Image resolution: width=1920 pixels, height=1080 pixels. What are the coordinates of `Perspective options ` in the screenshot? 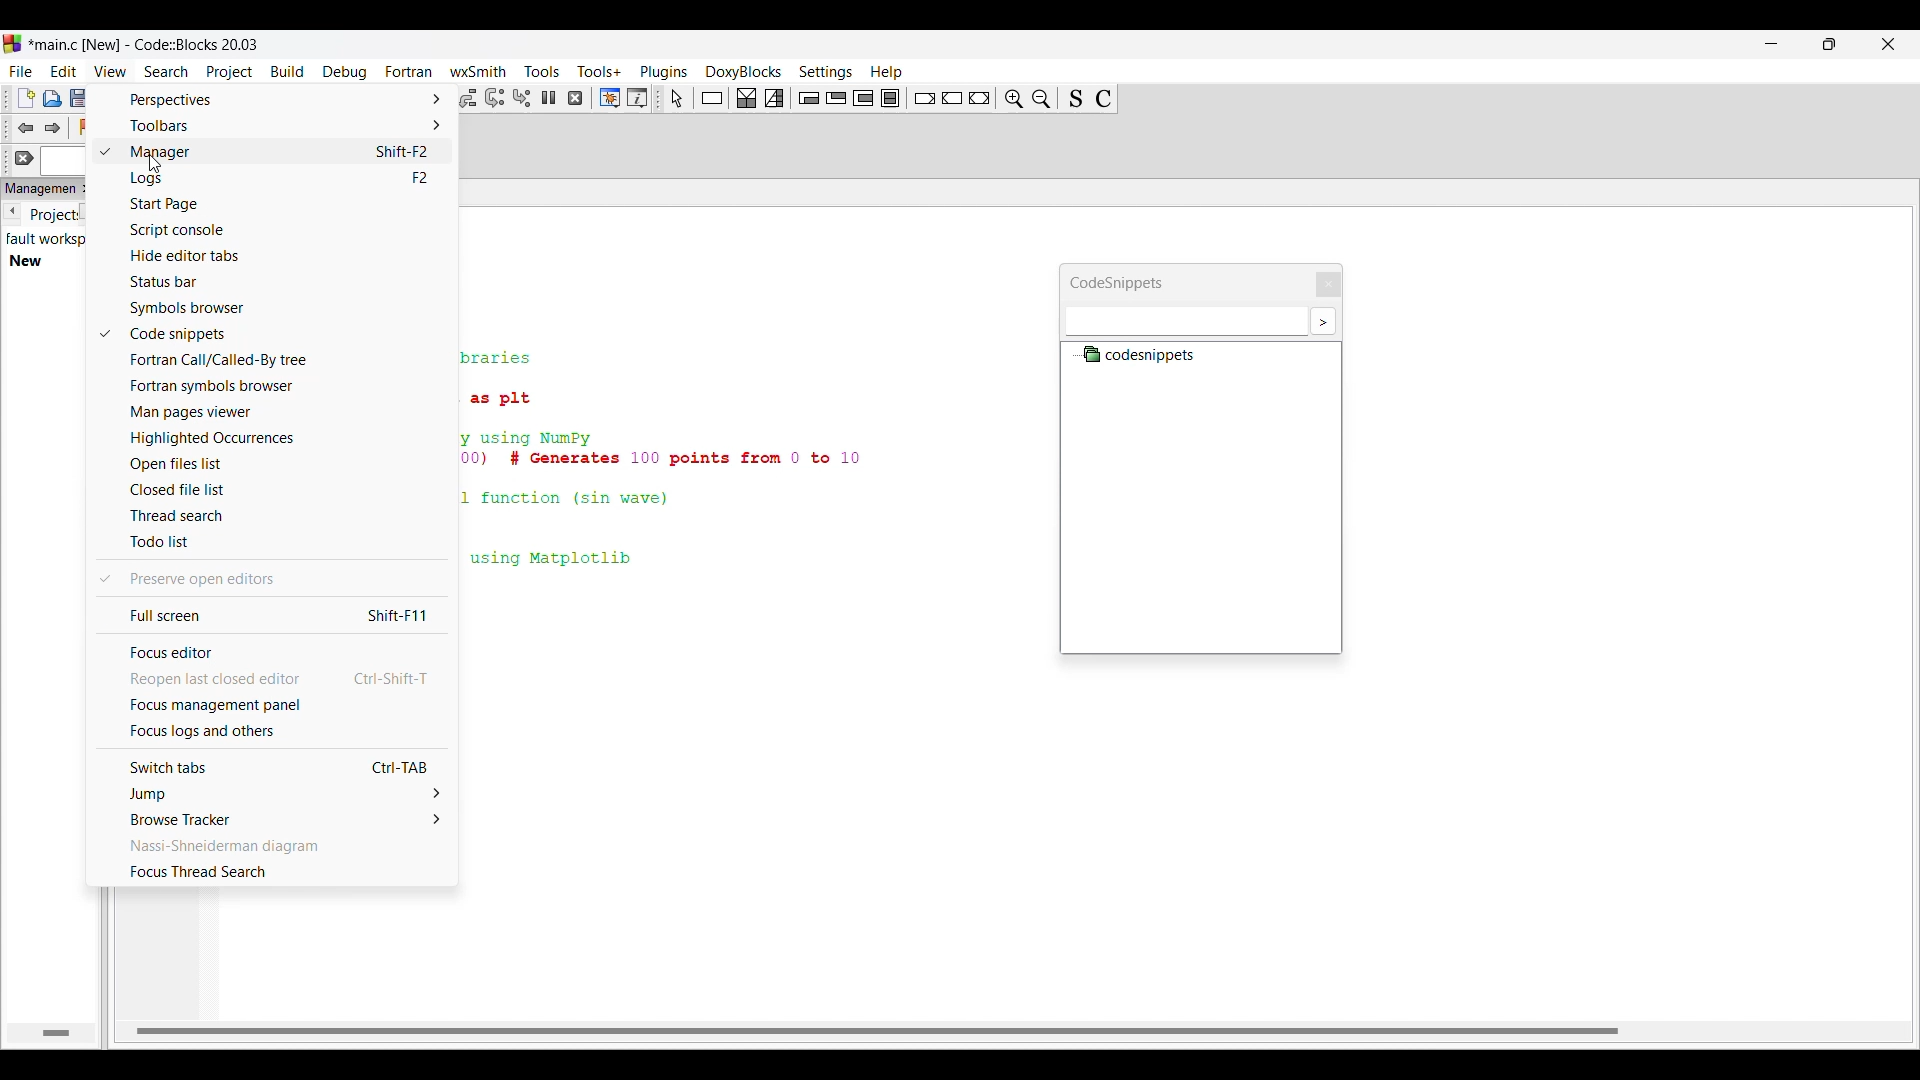 It's located at (272, 100).